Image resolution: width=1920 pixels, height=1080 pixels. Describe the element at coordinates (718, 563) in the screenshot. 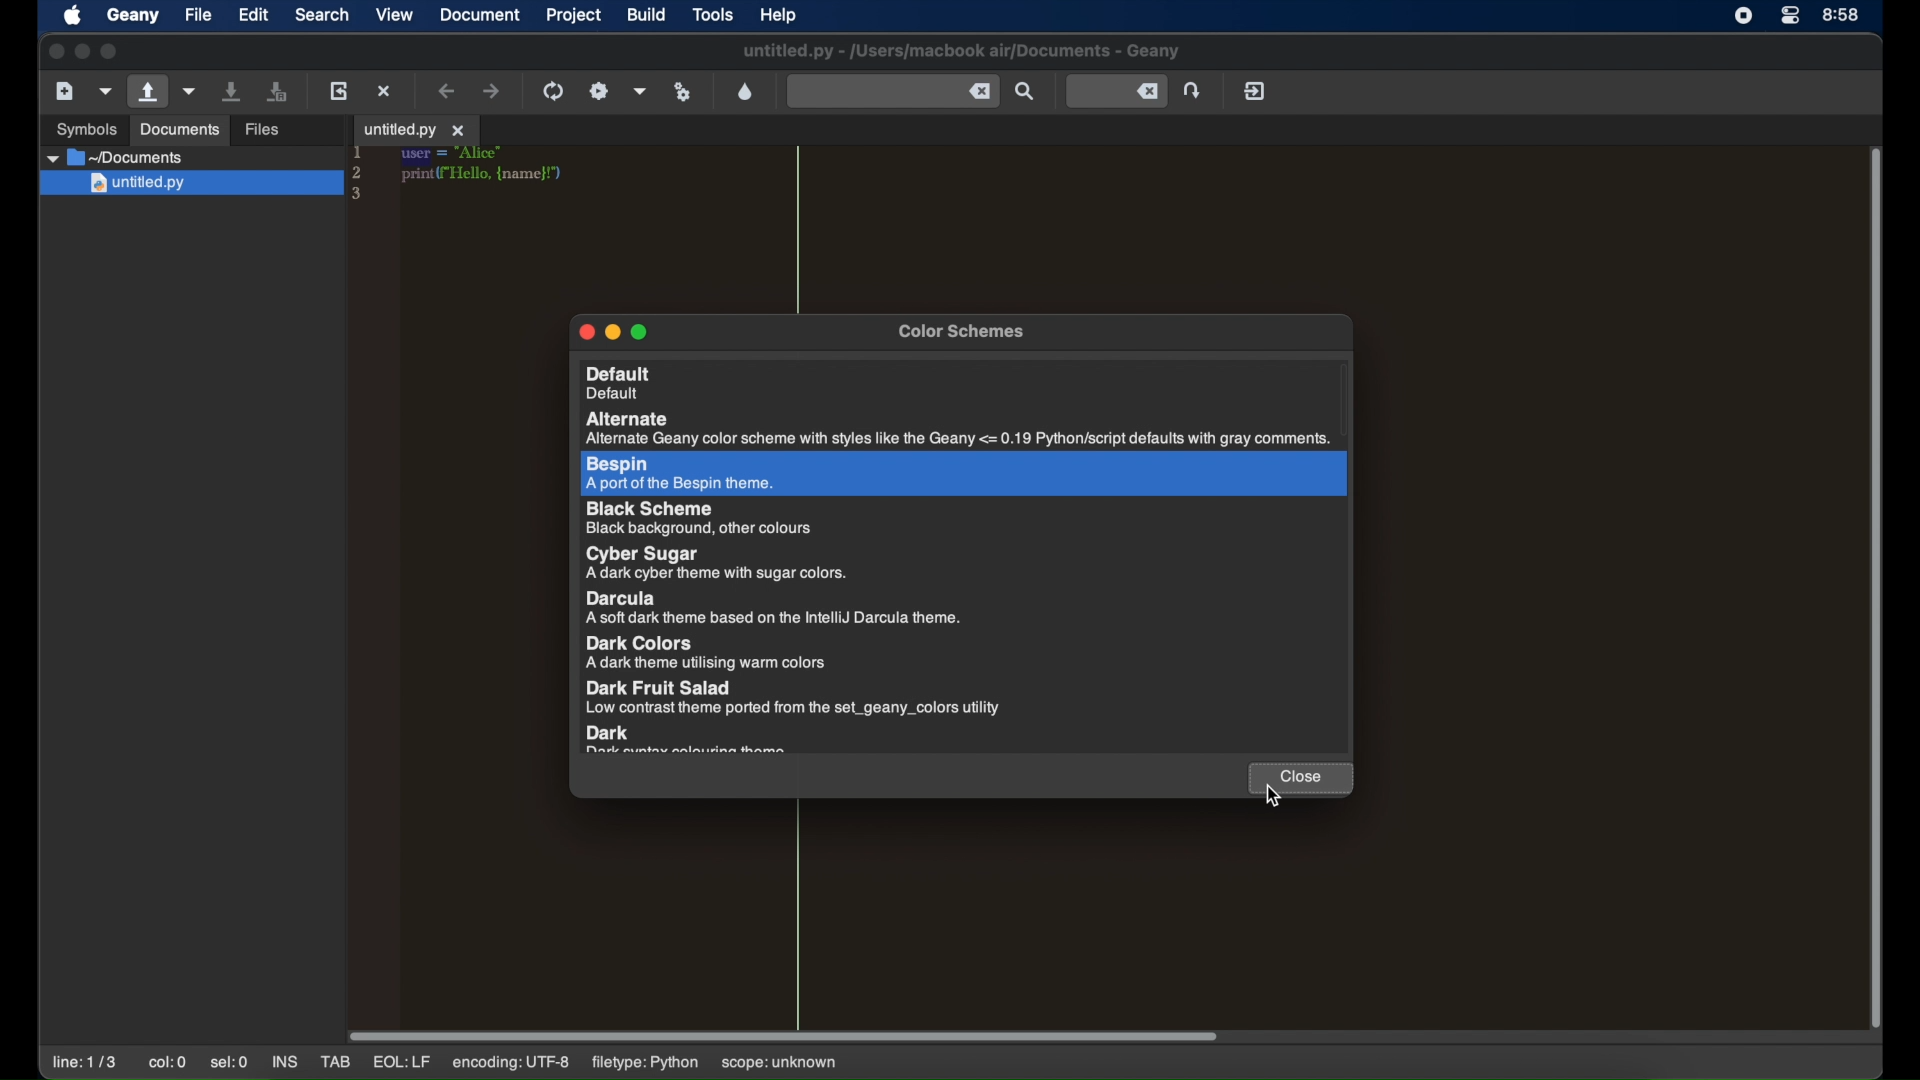

I see `cyber sugar` at that location.